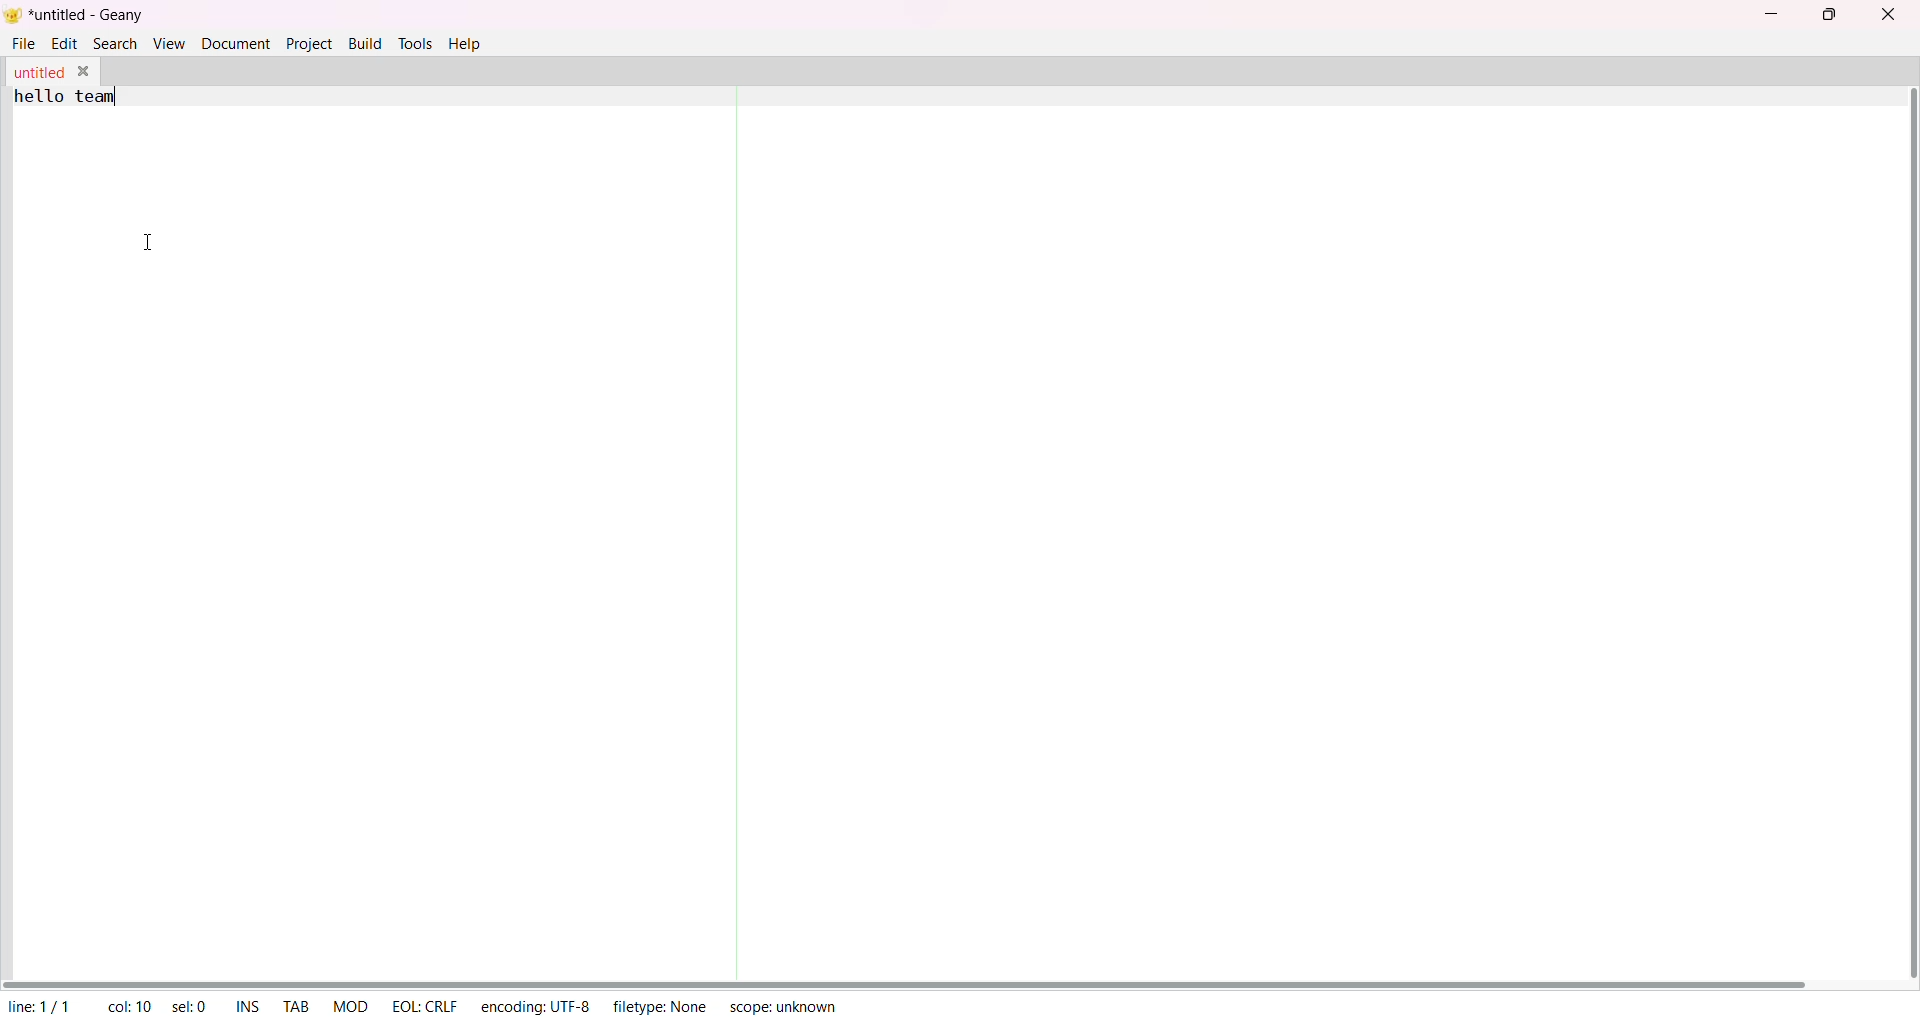 This screenshot has width=1920, height=1018. Describe the element at coordinates (784, 1005) in the screenshot. I see `scope: unknown` at that location.